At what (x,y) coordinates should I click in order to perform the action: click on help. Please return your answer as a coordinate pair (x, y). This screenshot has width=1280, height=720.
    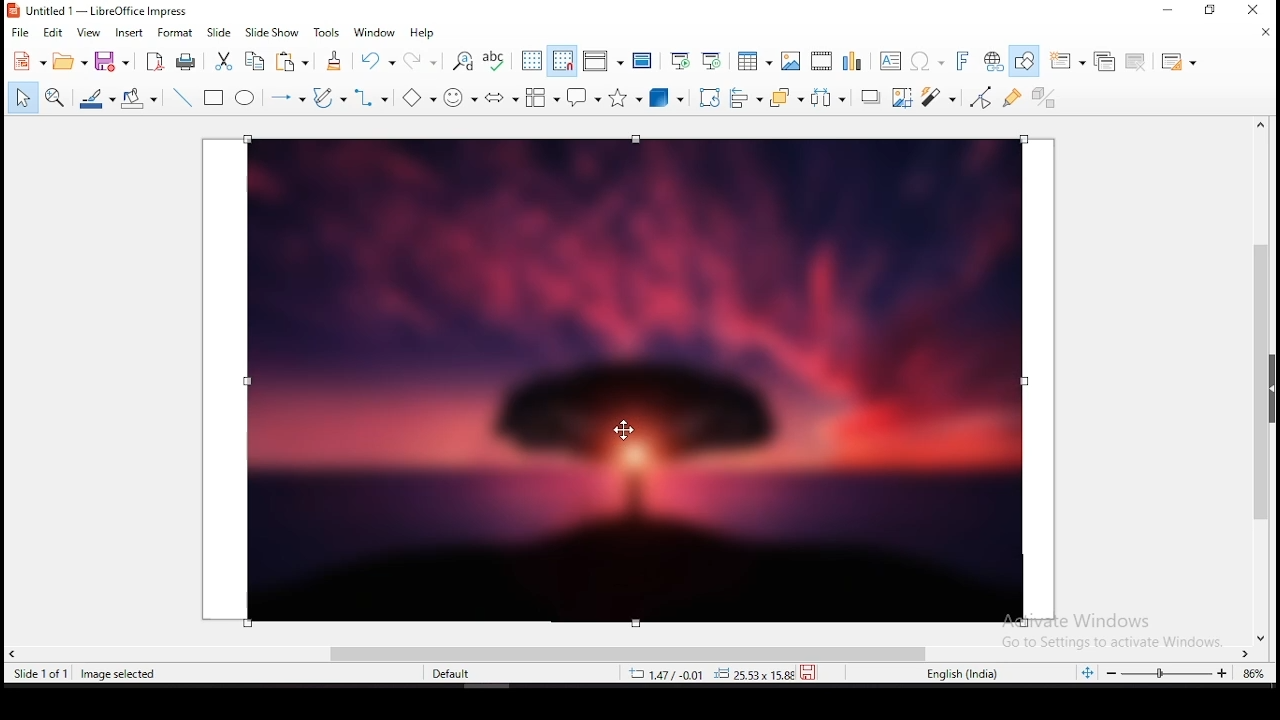
    Looking at the image, I should click on (425, 34).